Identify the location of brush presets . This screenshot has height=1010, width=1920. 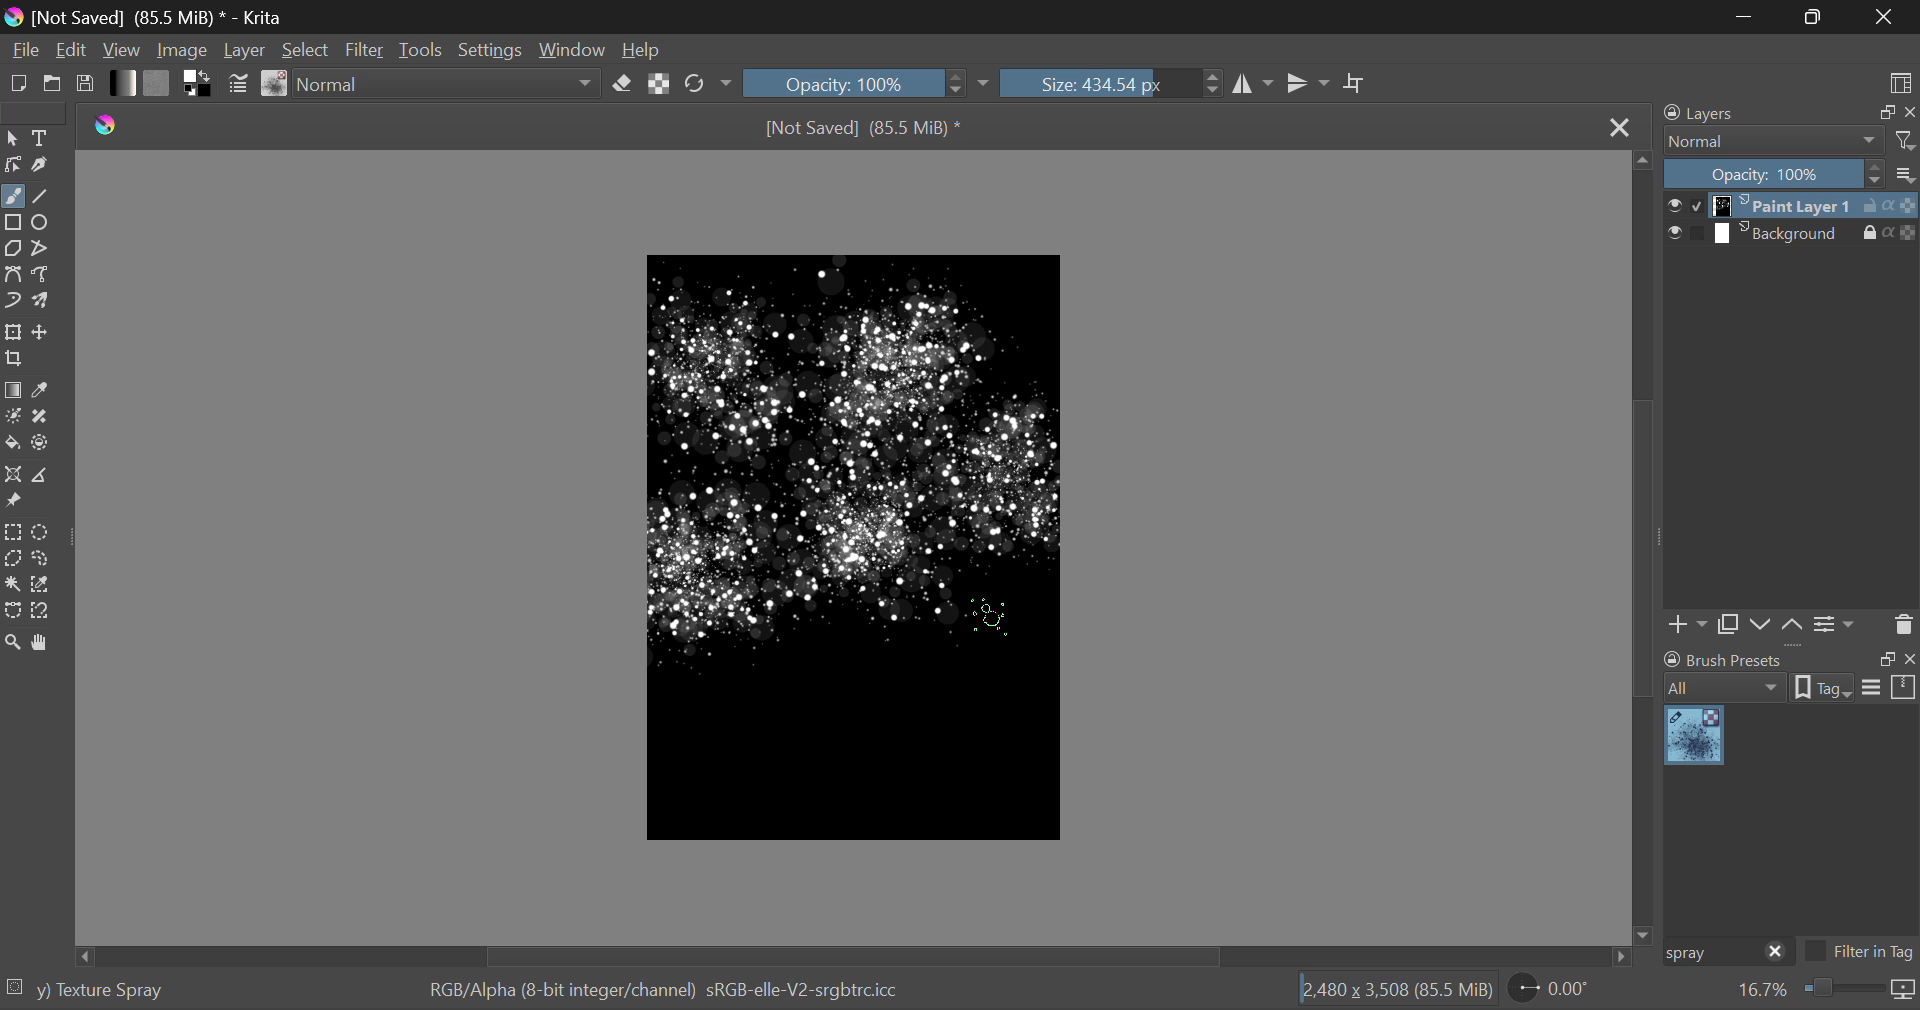
(1724, 659).